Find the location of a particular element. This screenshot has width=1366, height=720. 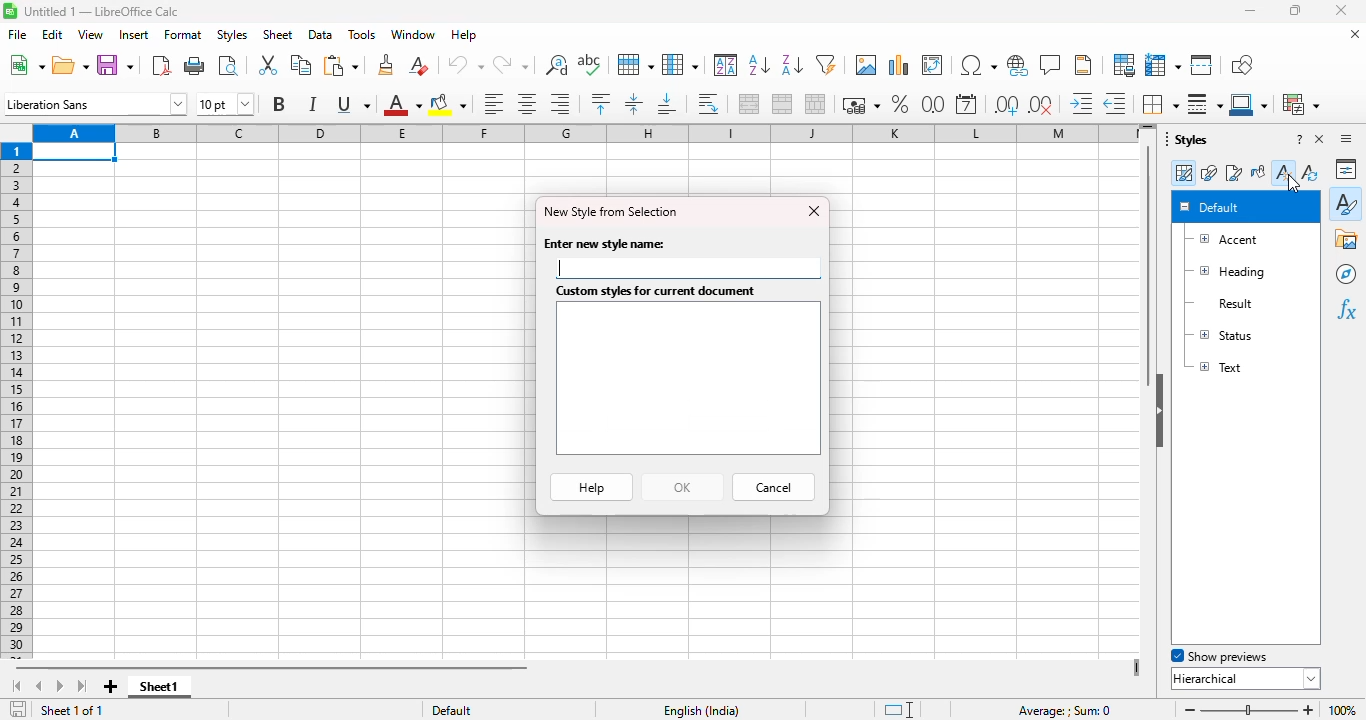

click to save the document is located at coordinates (18, 709).